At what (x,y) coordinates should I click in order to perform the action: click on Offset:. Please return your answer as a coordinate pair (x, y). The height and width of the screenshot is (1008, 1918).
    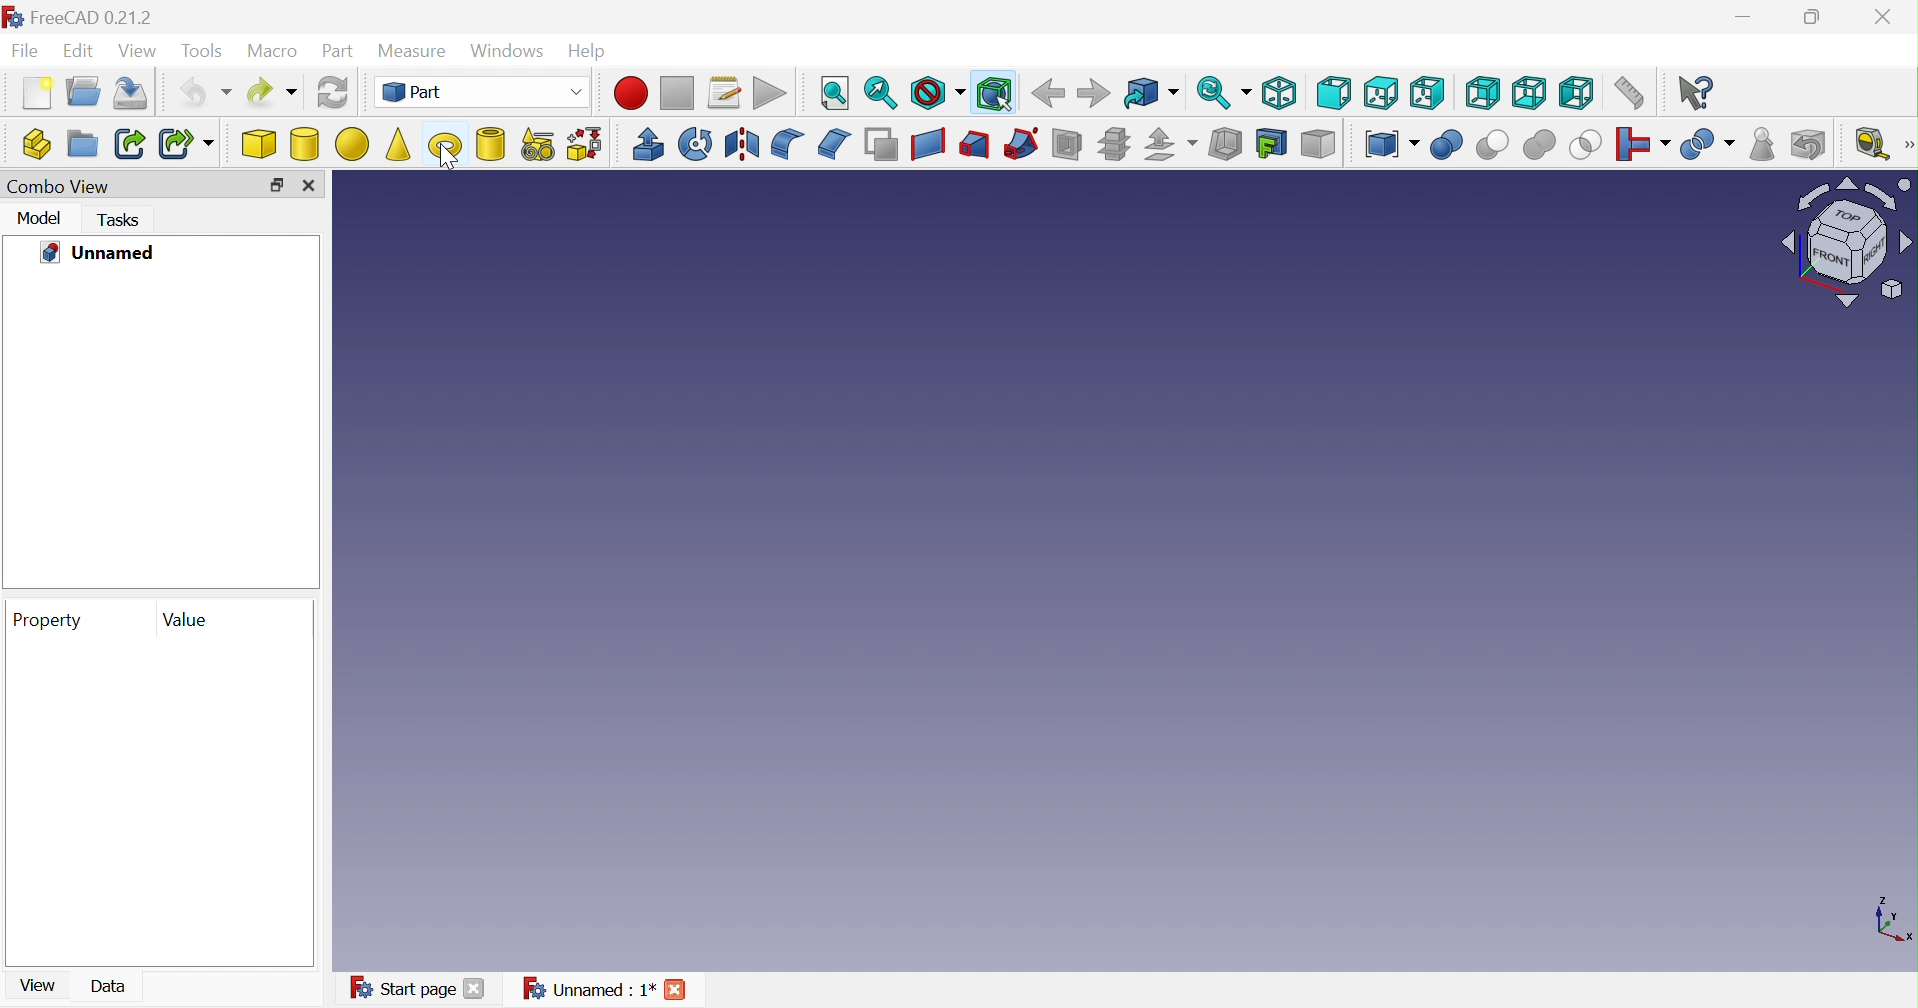
    Looking at the image, I should click on (1171, 145).